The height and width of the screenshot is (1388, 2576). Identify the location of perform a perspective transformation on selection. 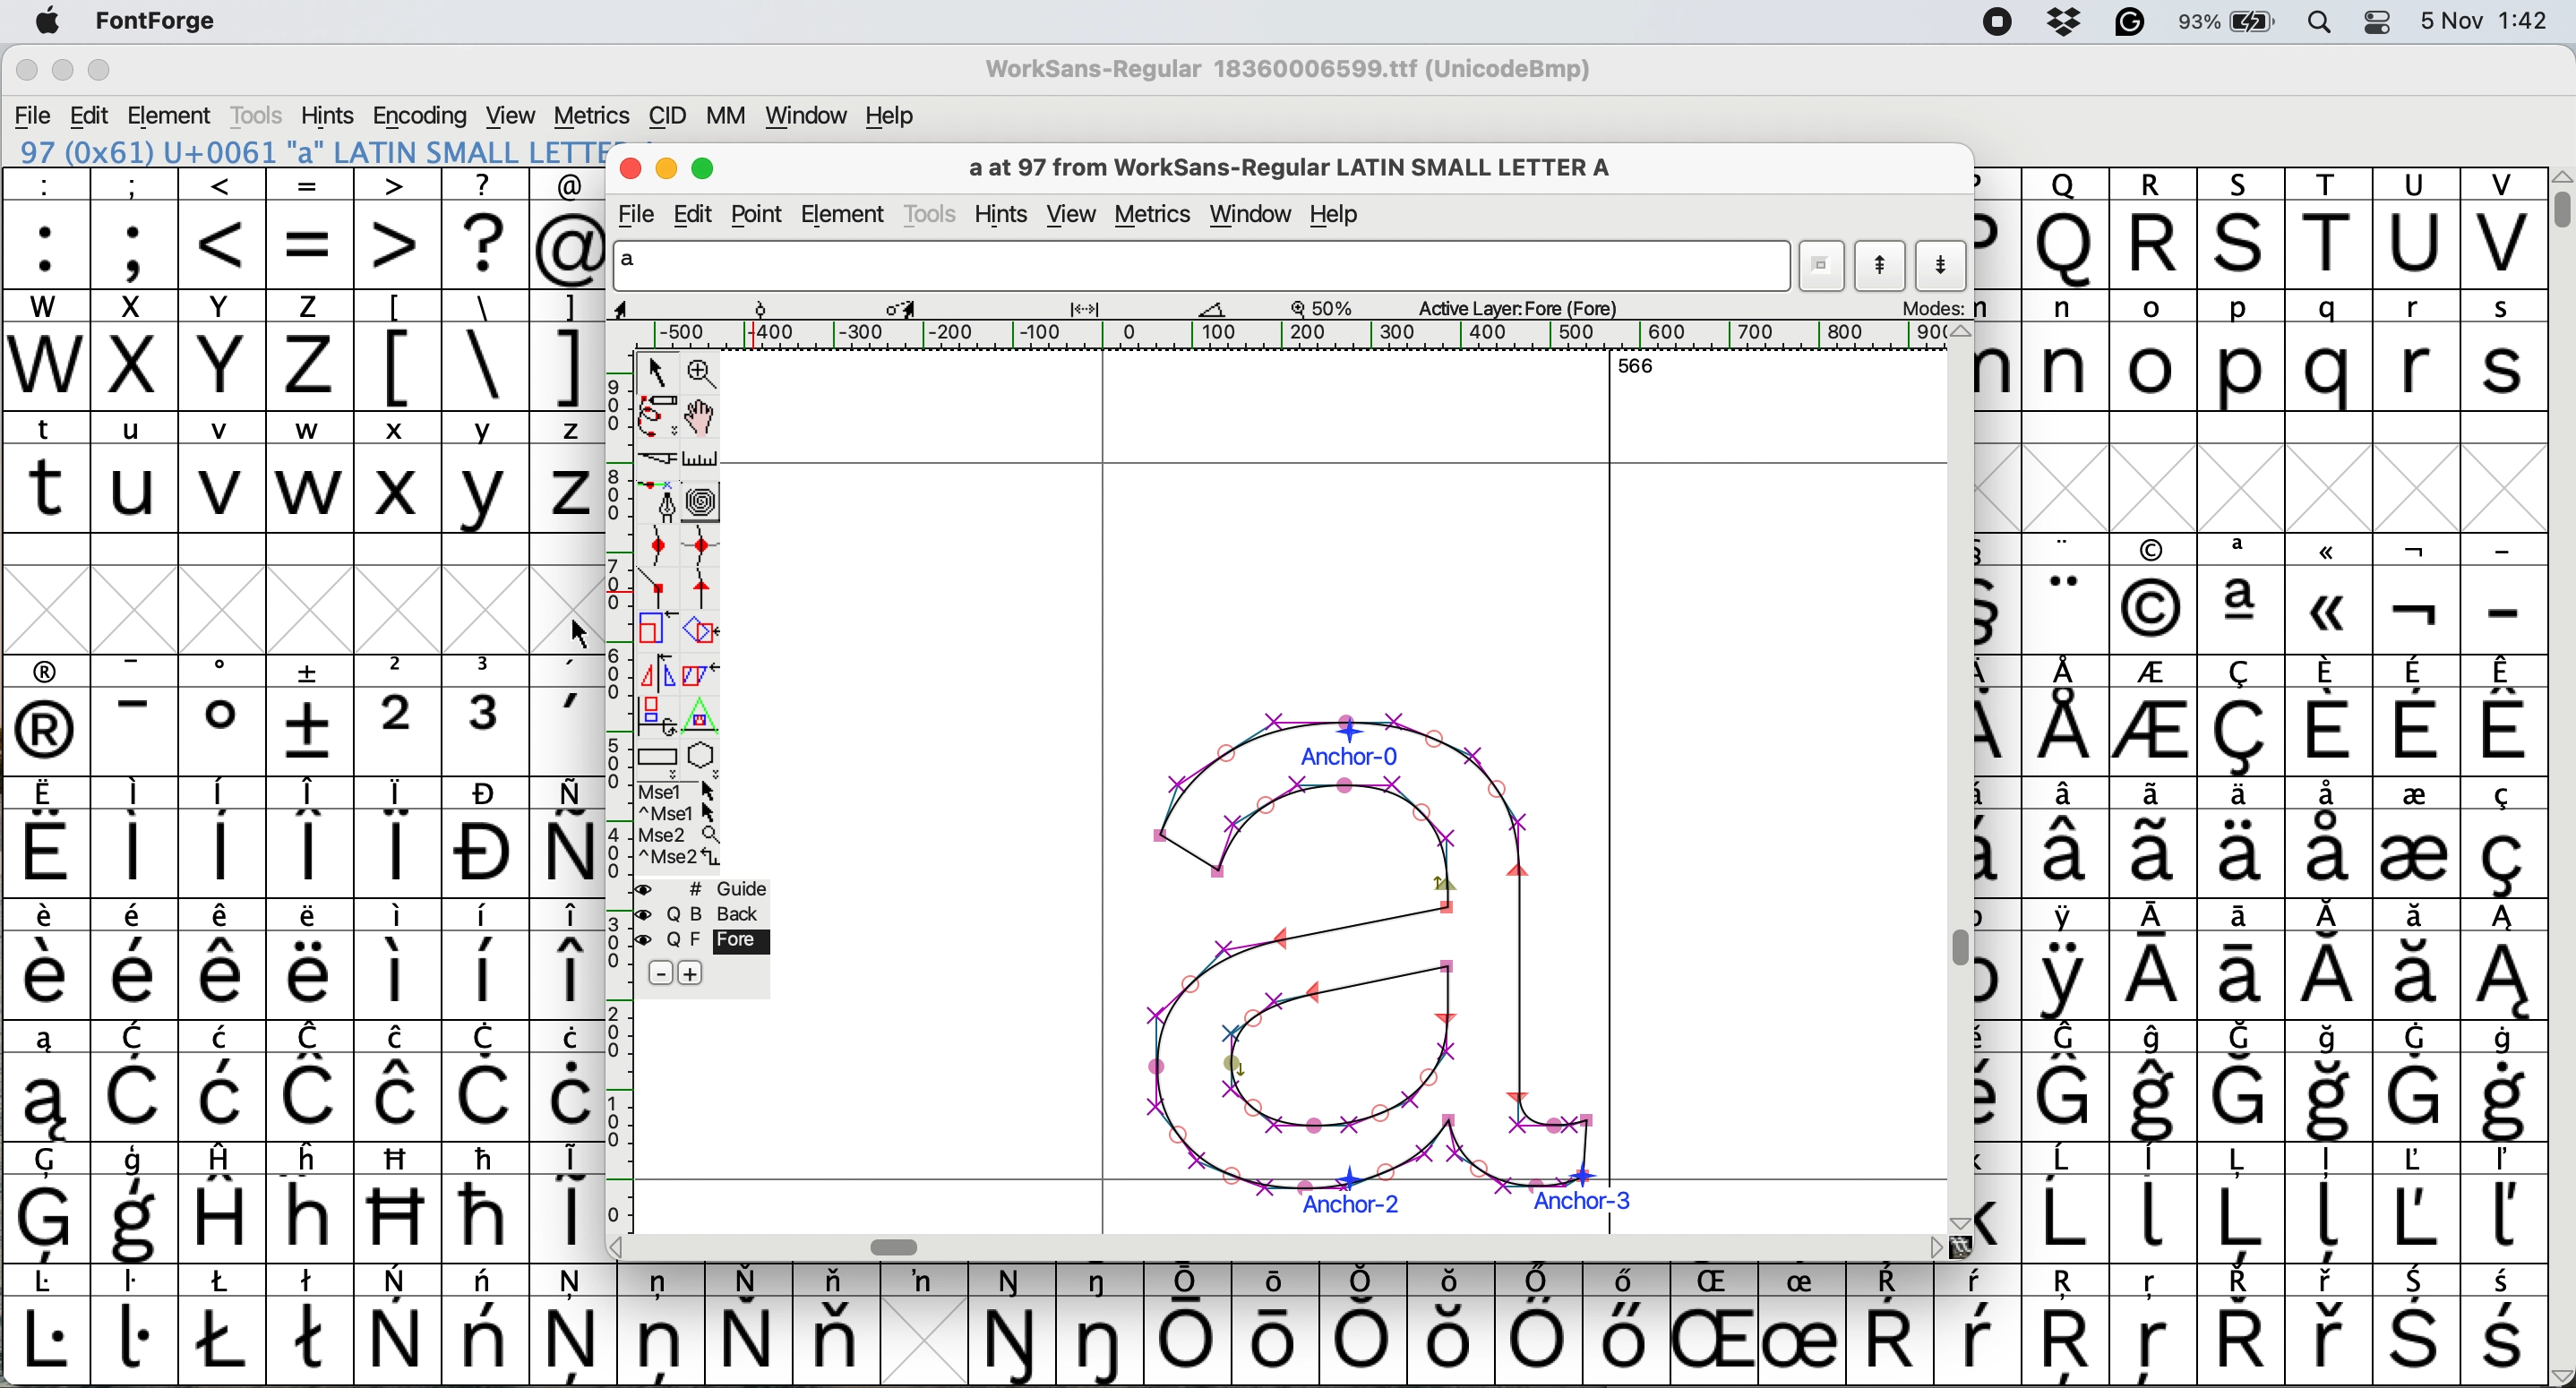
(701, 716).